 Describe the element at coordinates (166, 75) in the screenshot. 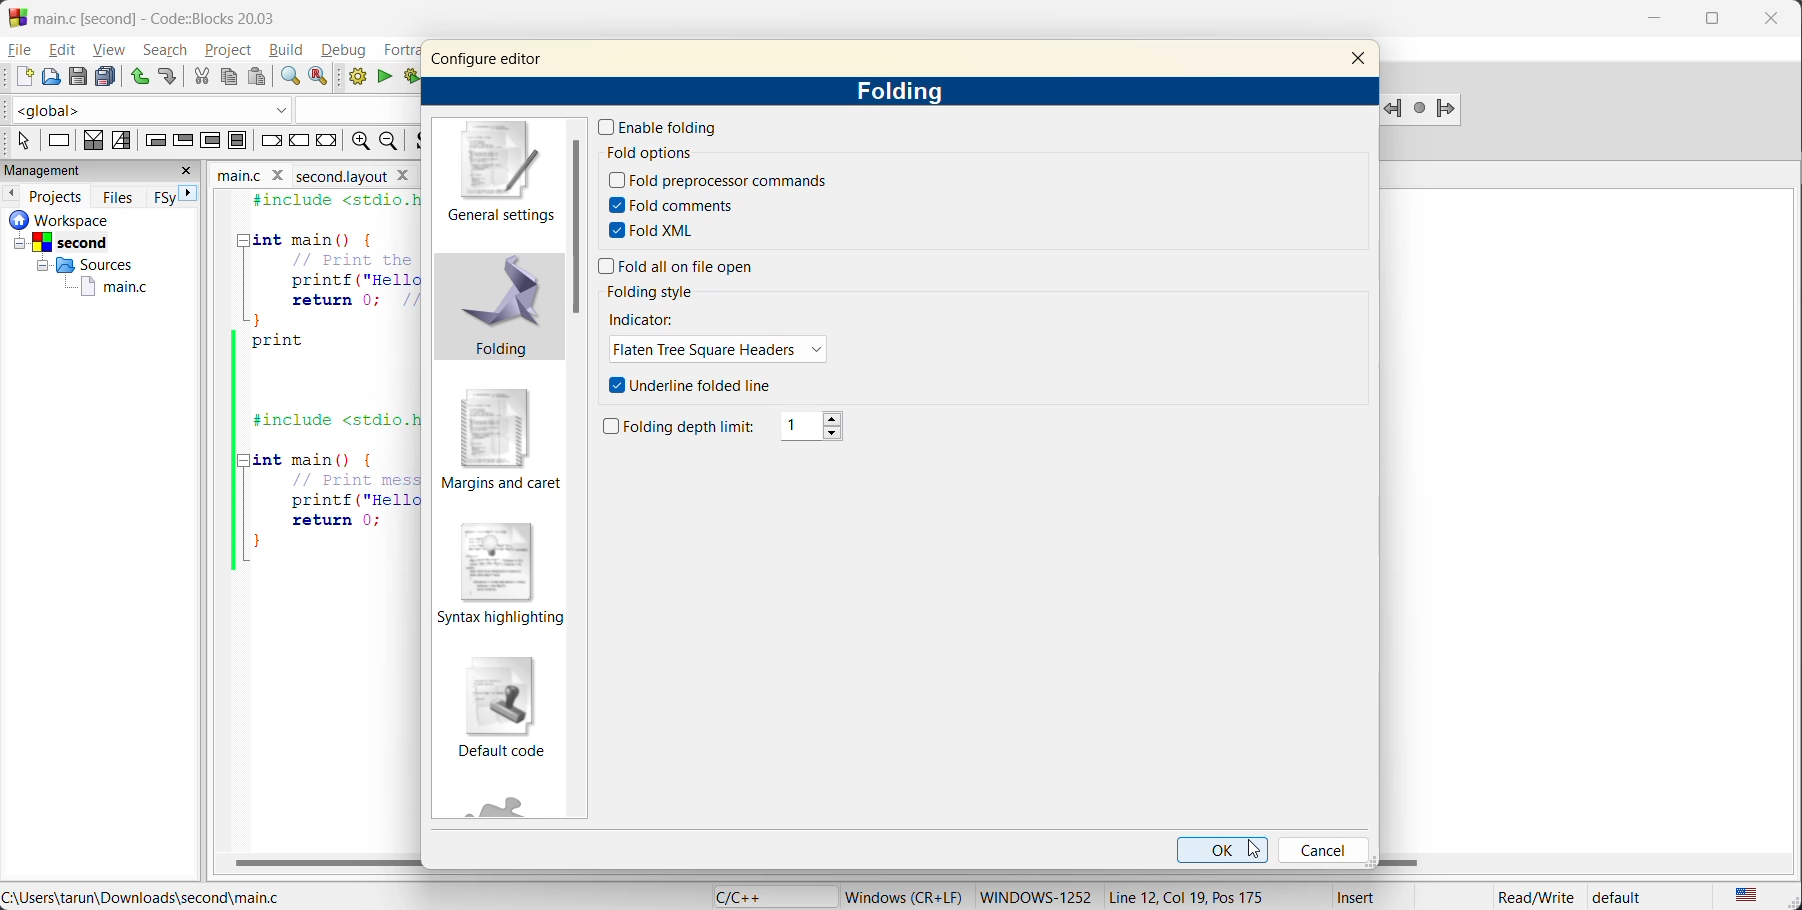

I see `redo` at that location.